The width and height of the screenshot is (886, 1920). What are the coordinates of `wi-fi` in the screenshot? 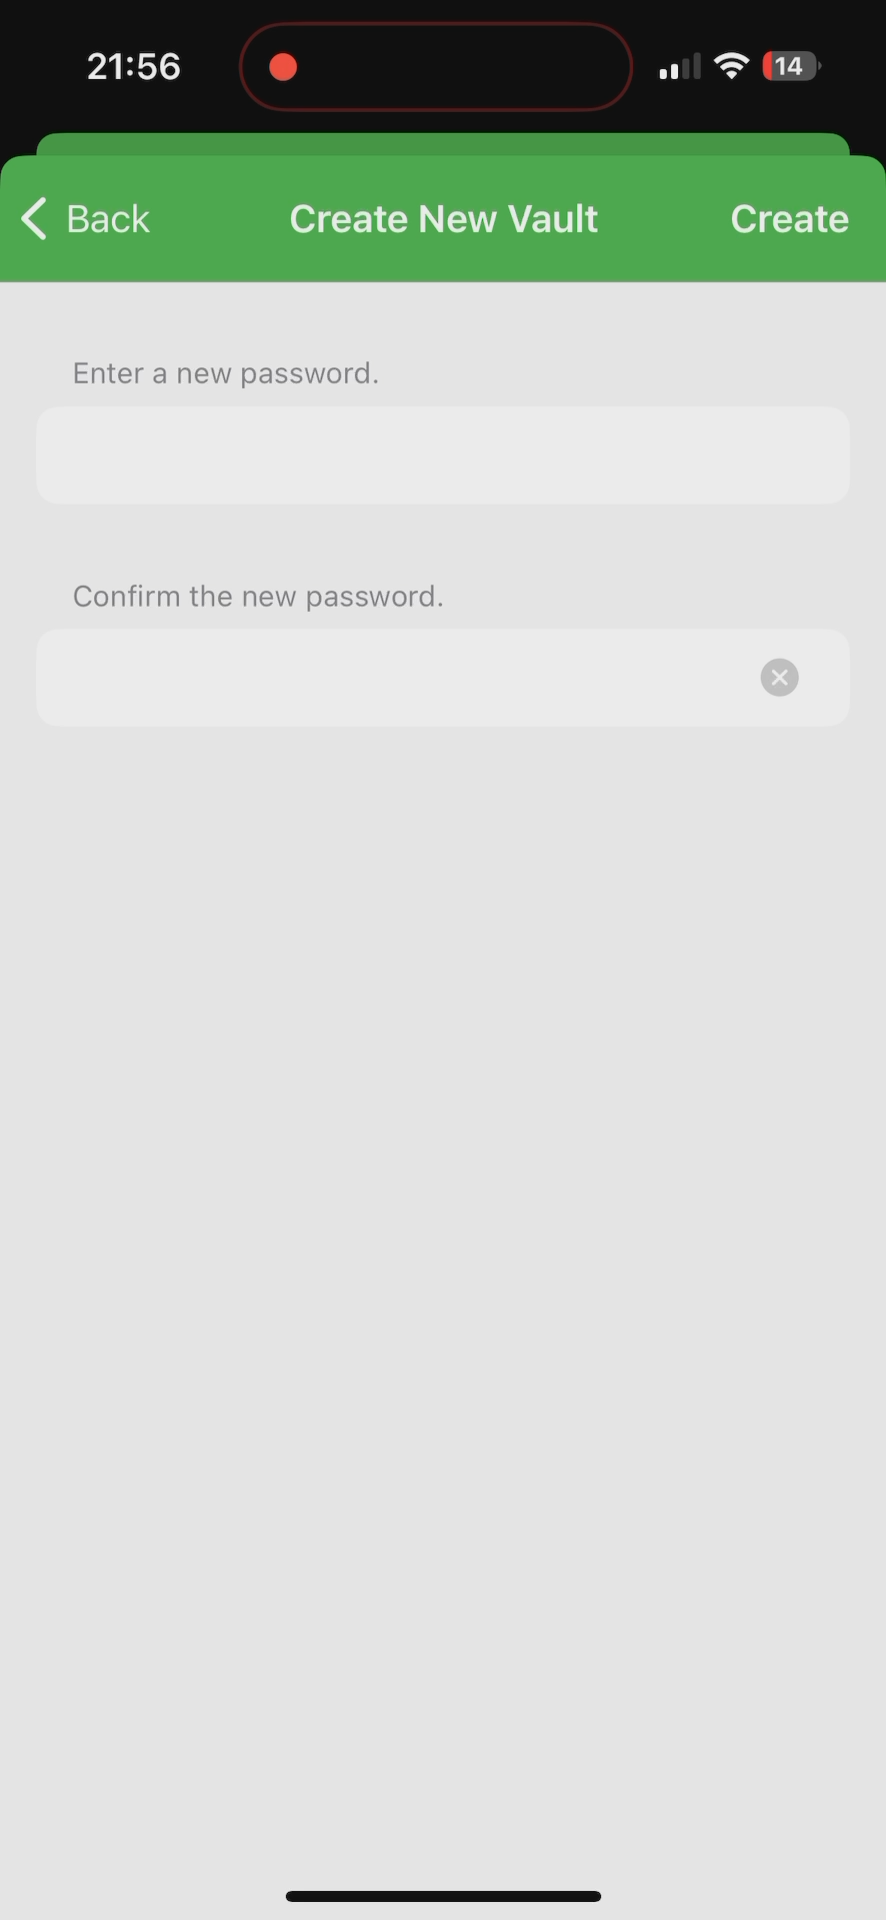 It's located at (733, 74).